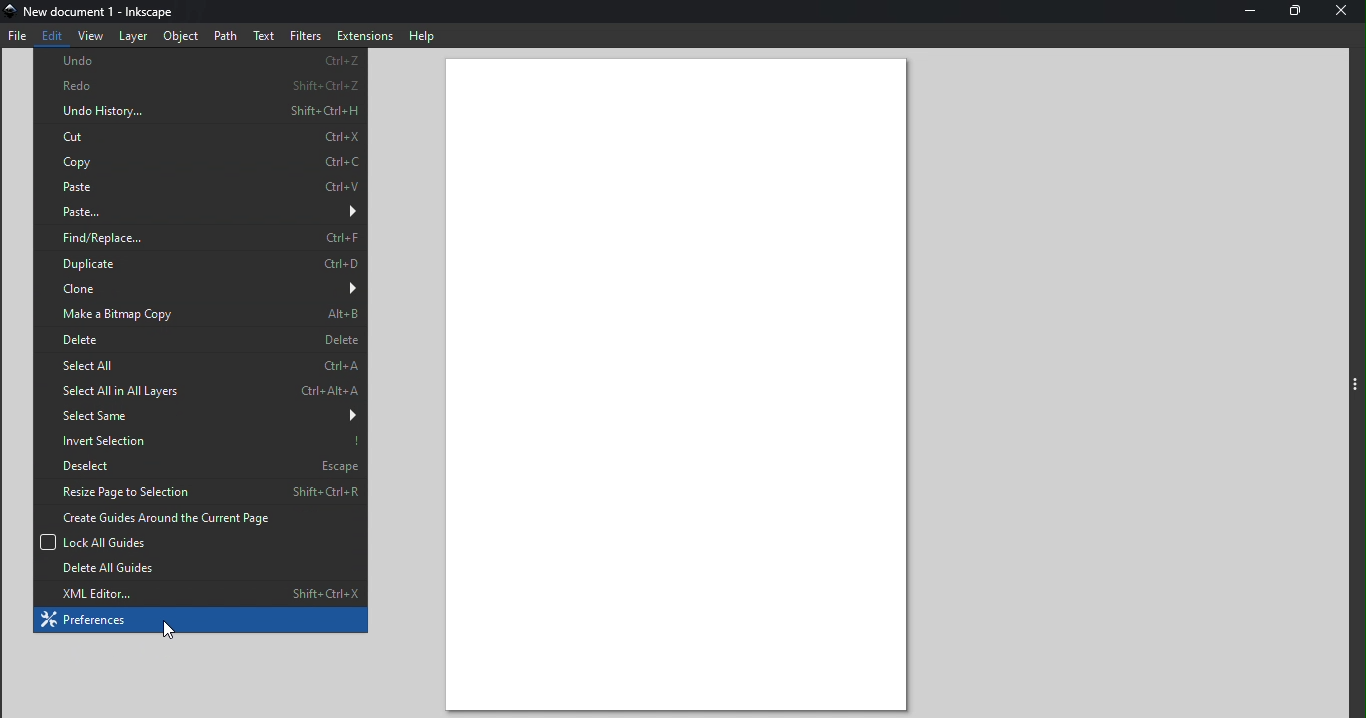 This screenshot has width=1366, height=718. I want to click on Undo history, so click(201, 112).